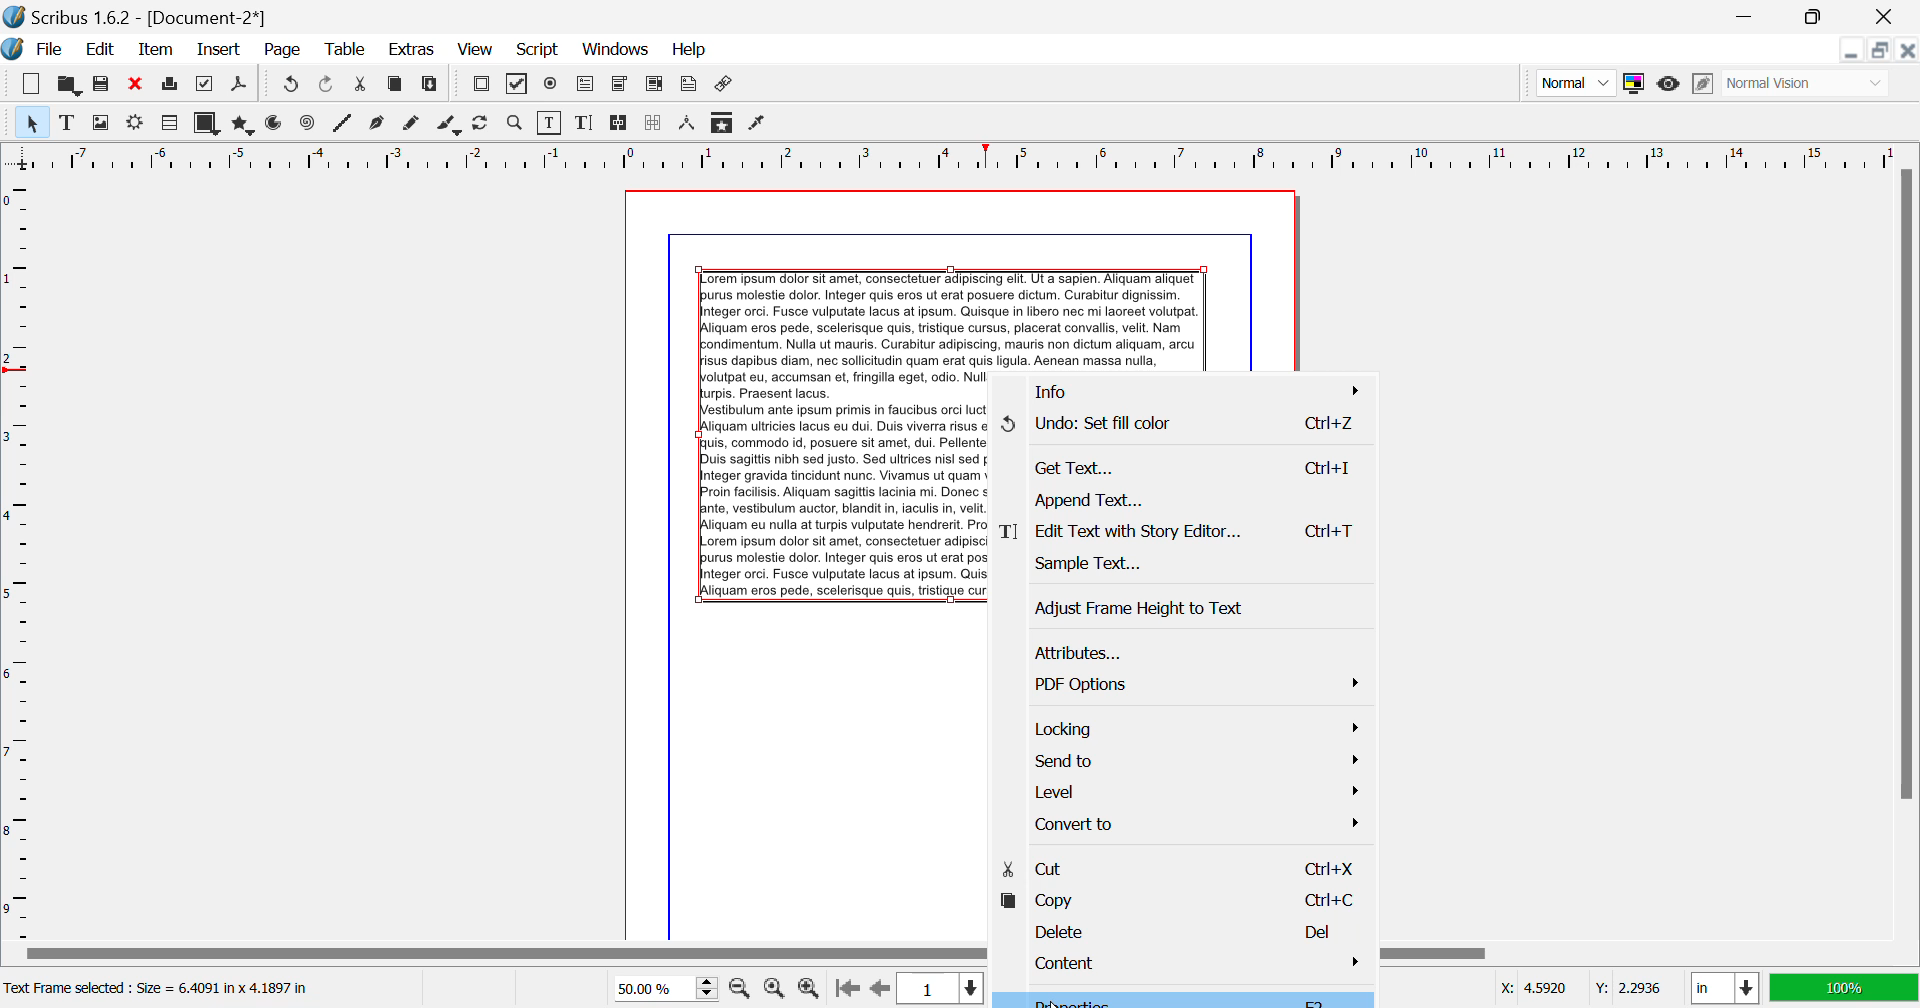 Image resolution: width=1920 pixels, height=1008 pixels. What do you see at coordinates (586, 85) in the screenshot?
I see `Pdf Text Fields` at bounding box center [586, 85].